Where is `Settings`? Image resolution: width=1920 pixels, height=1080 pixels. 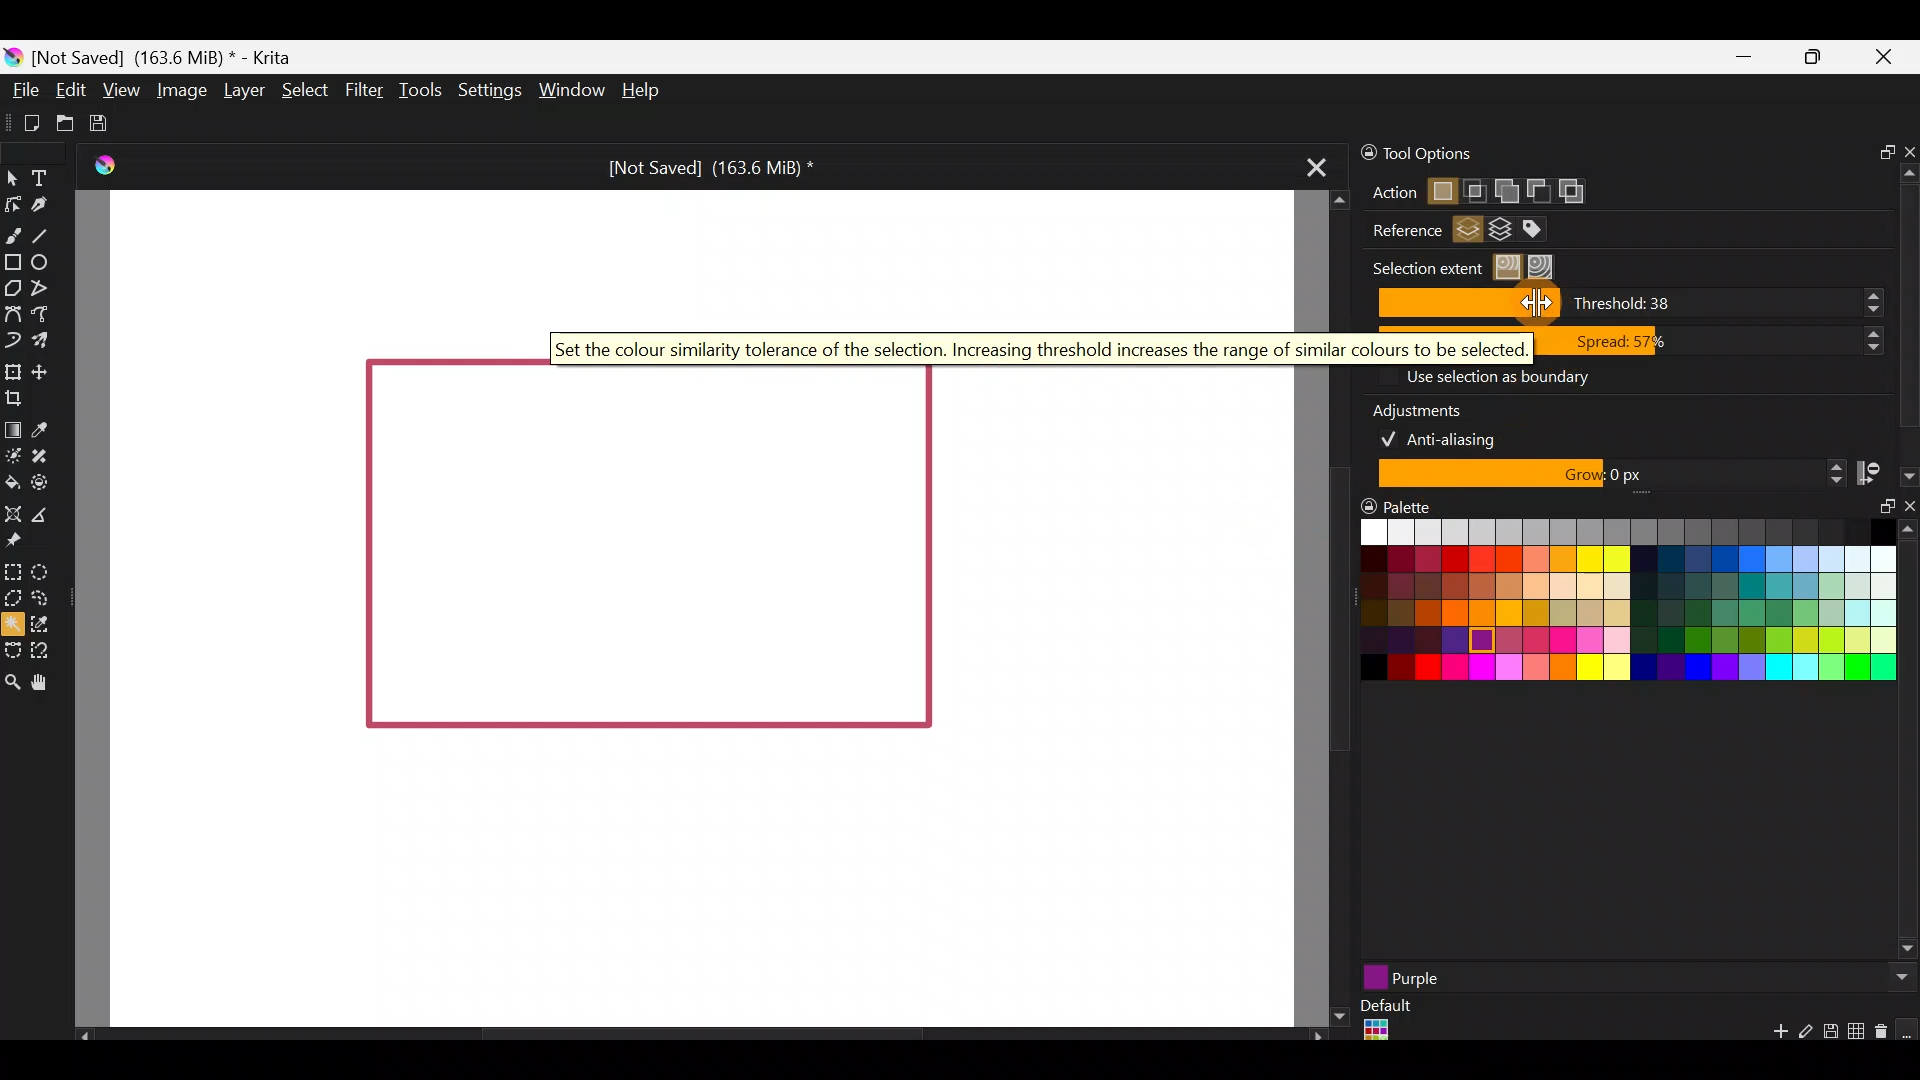
Settings is located at coordinates (486, 87).